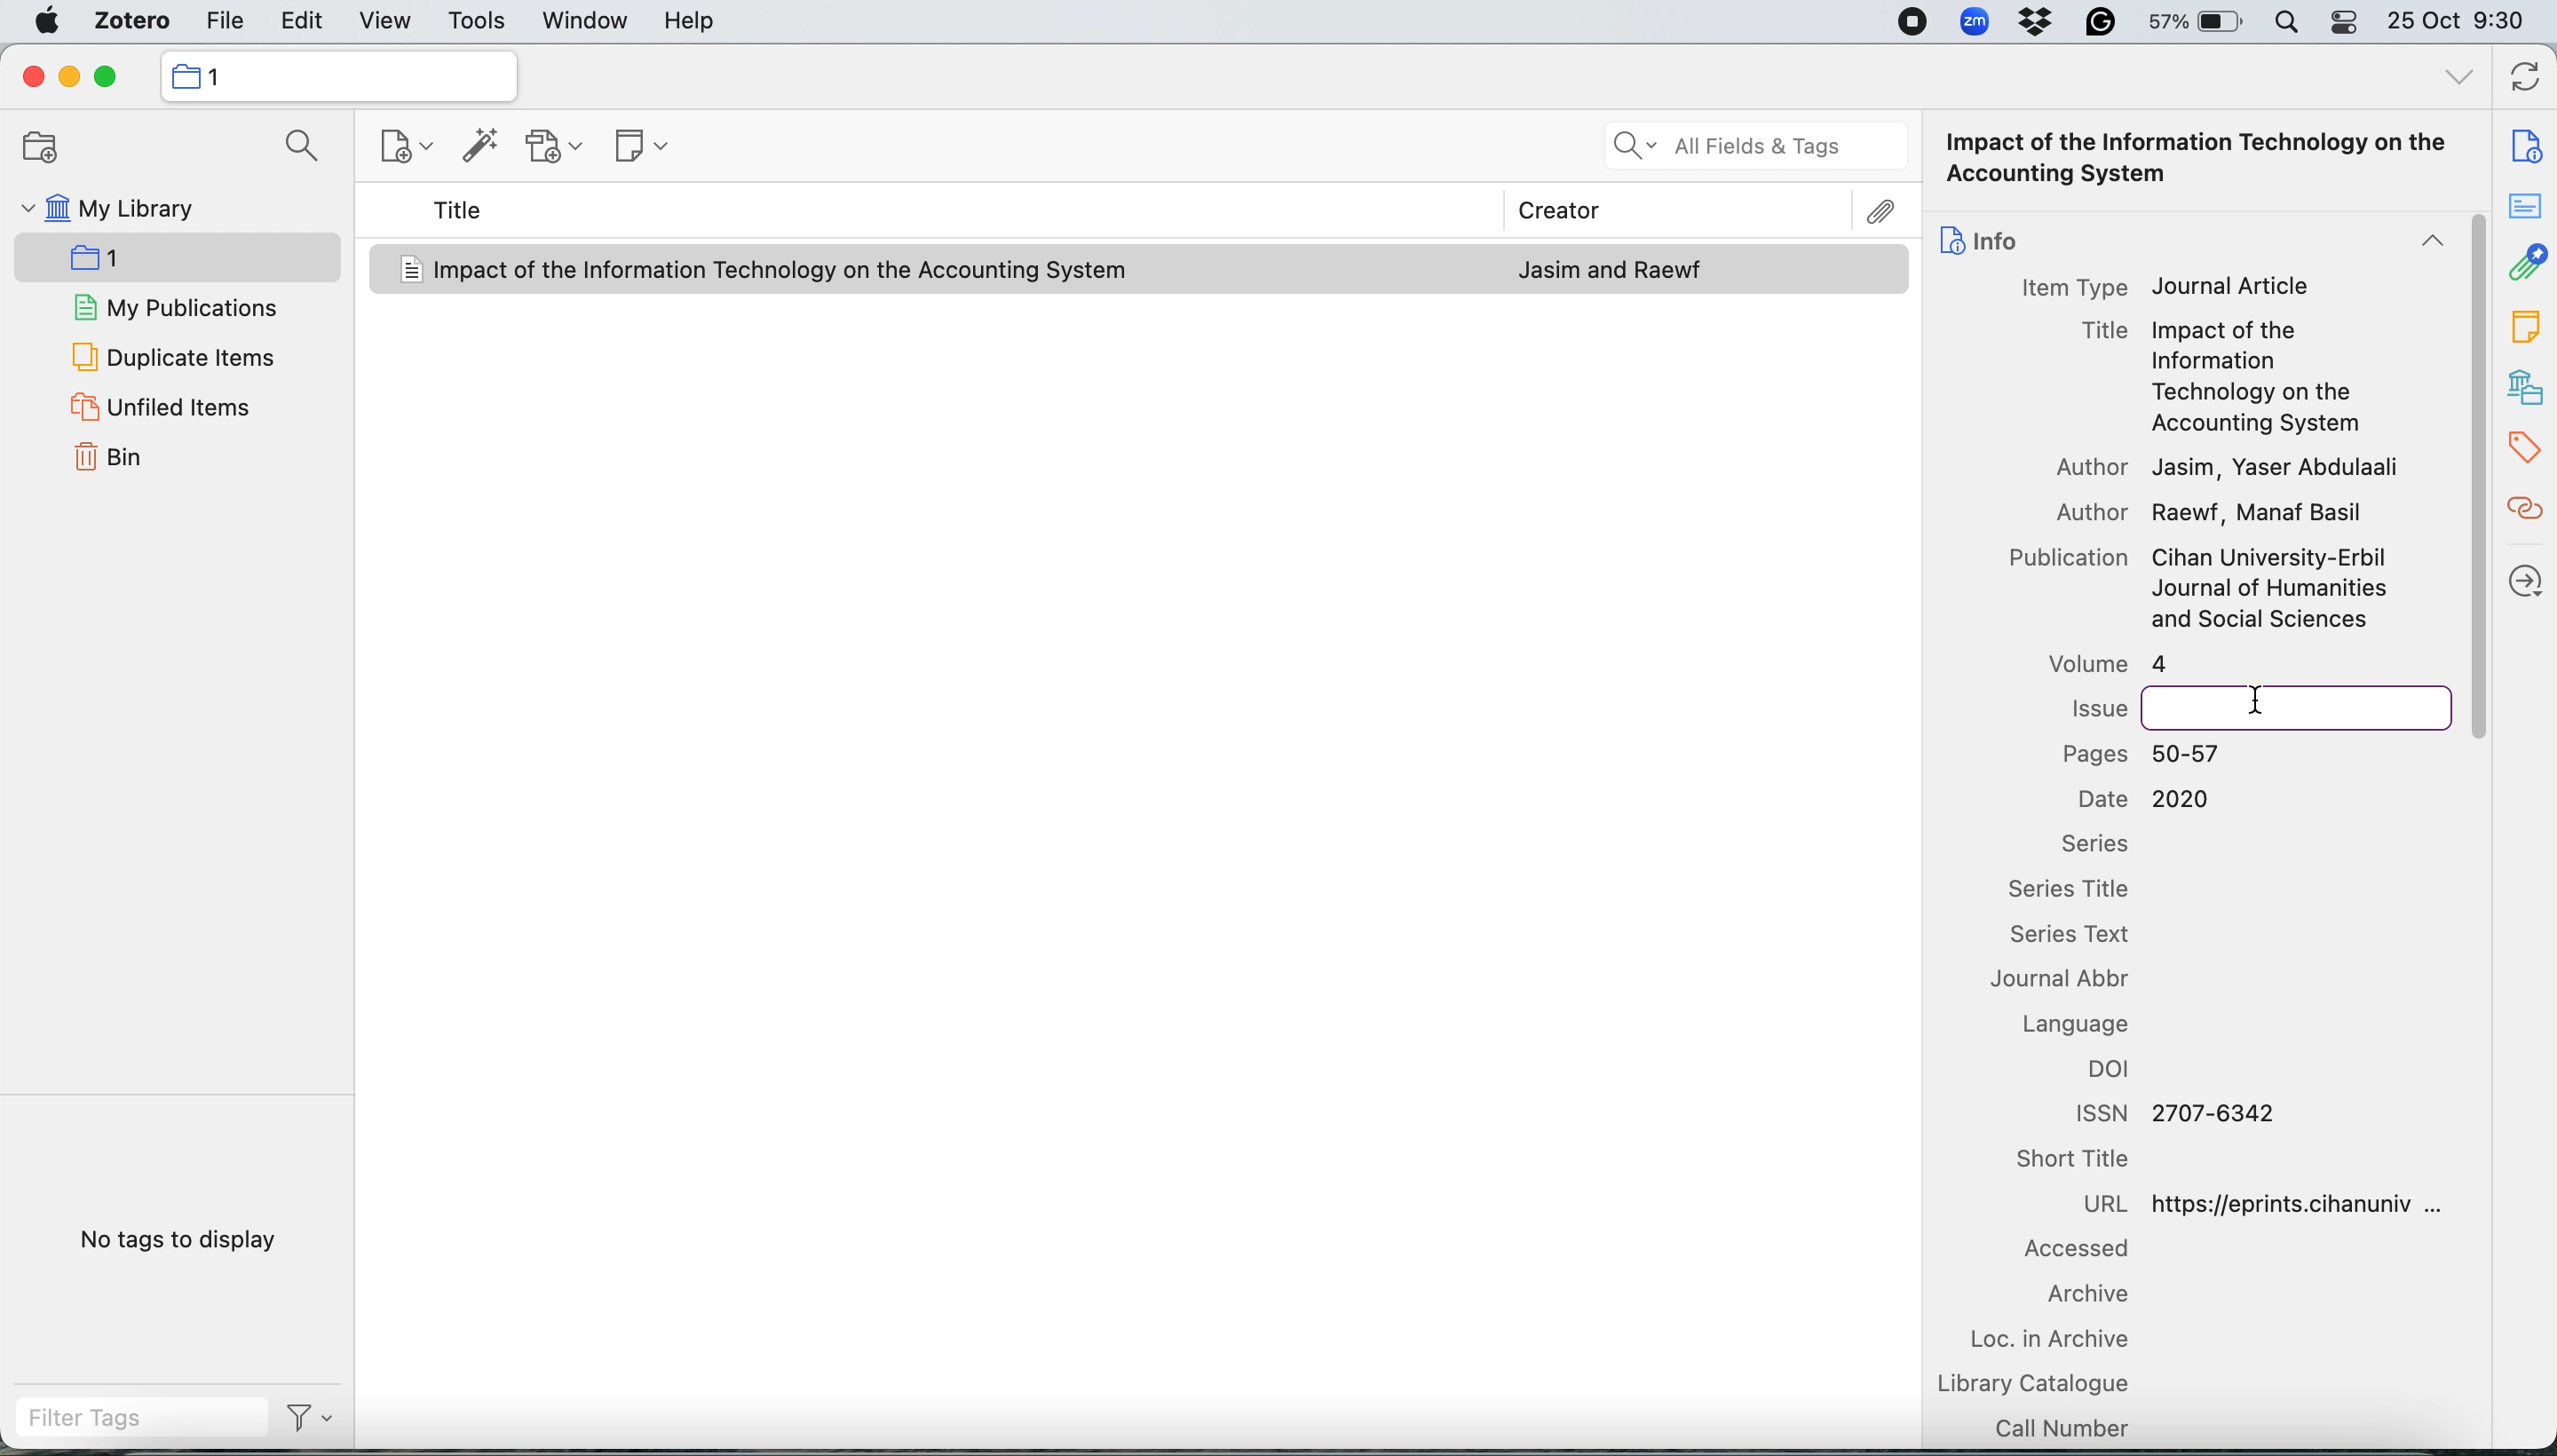  I want to click on close, so click(27, 77).